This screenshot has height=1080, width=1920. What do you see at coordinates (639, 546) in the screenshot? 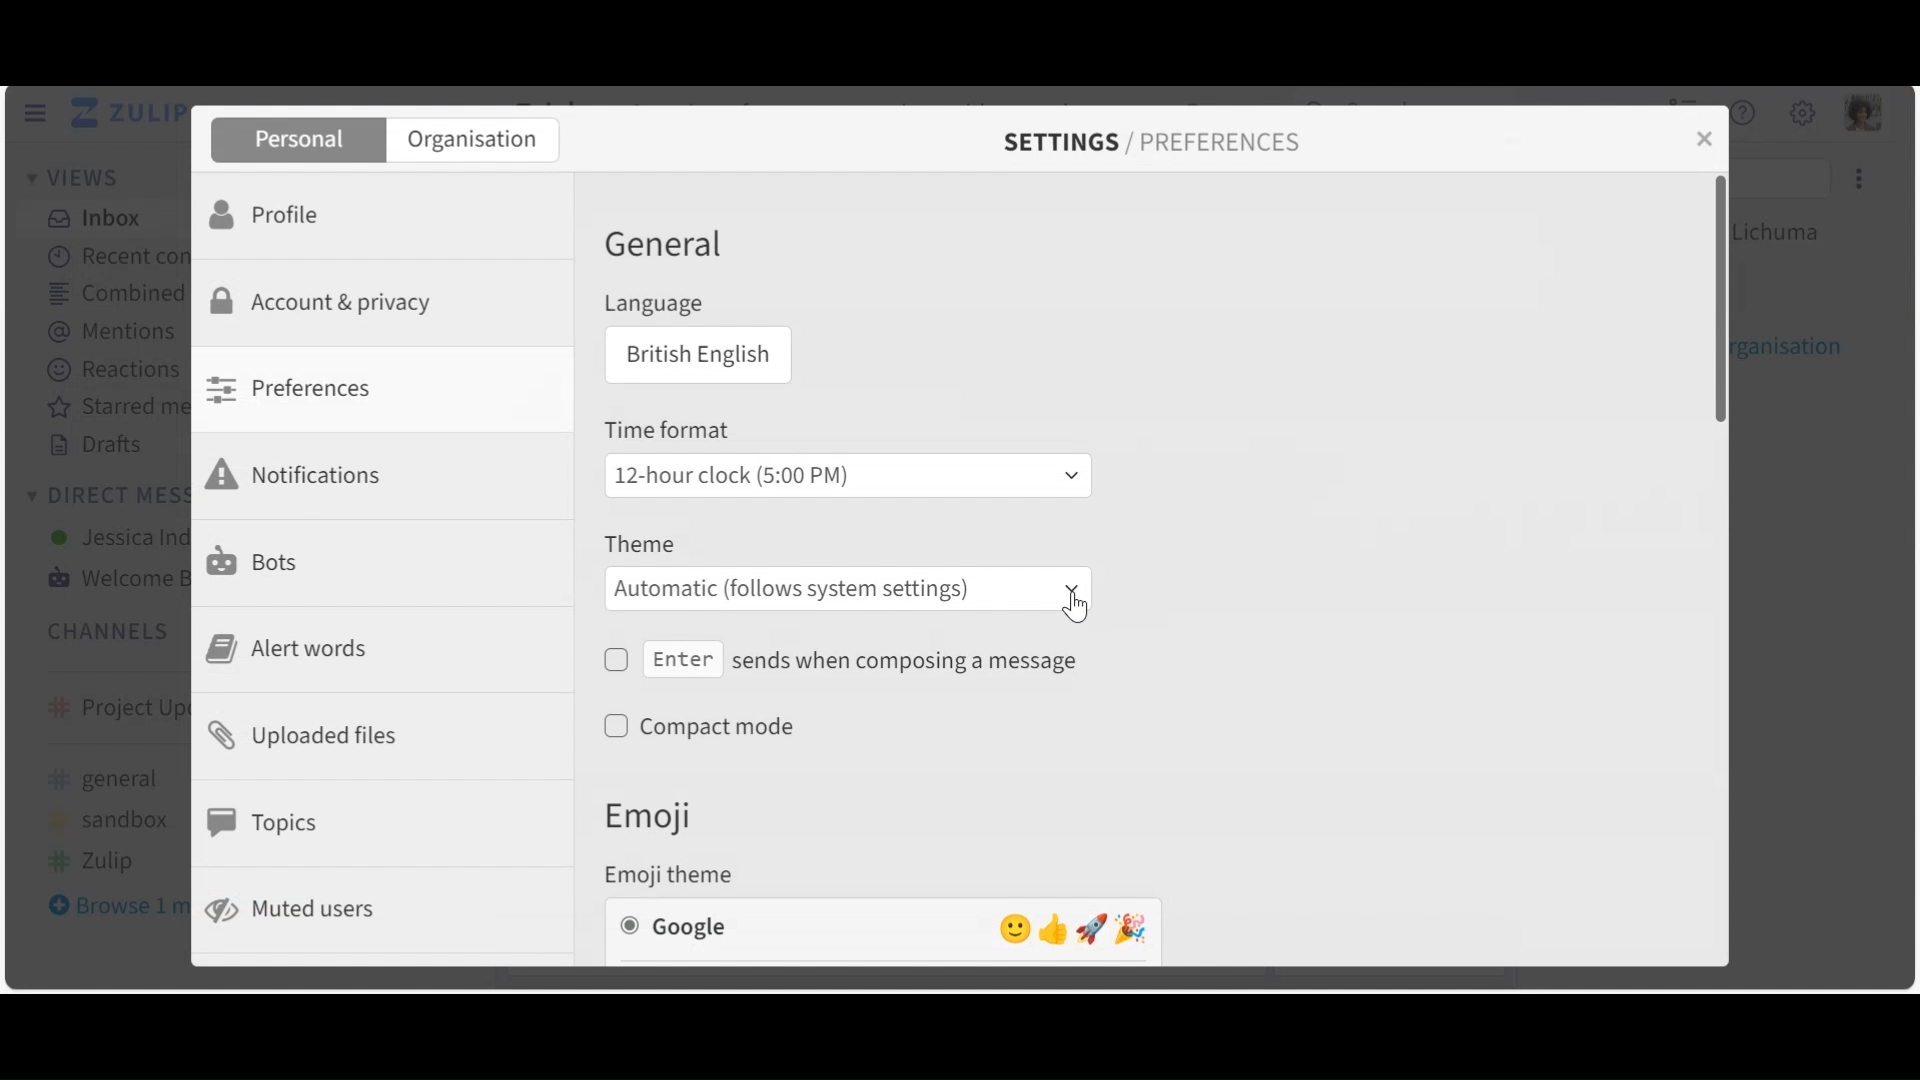
I see `Theme` at bounding box center [639, 546].